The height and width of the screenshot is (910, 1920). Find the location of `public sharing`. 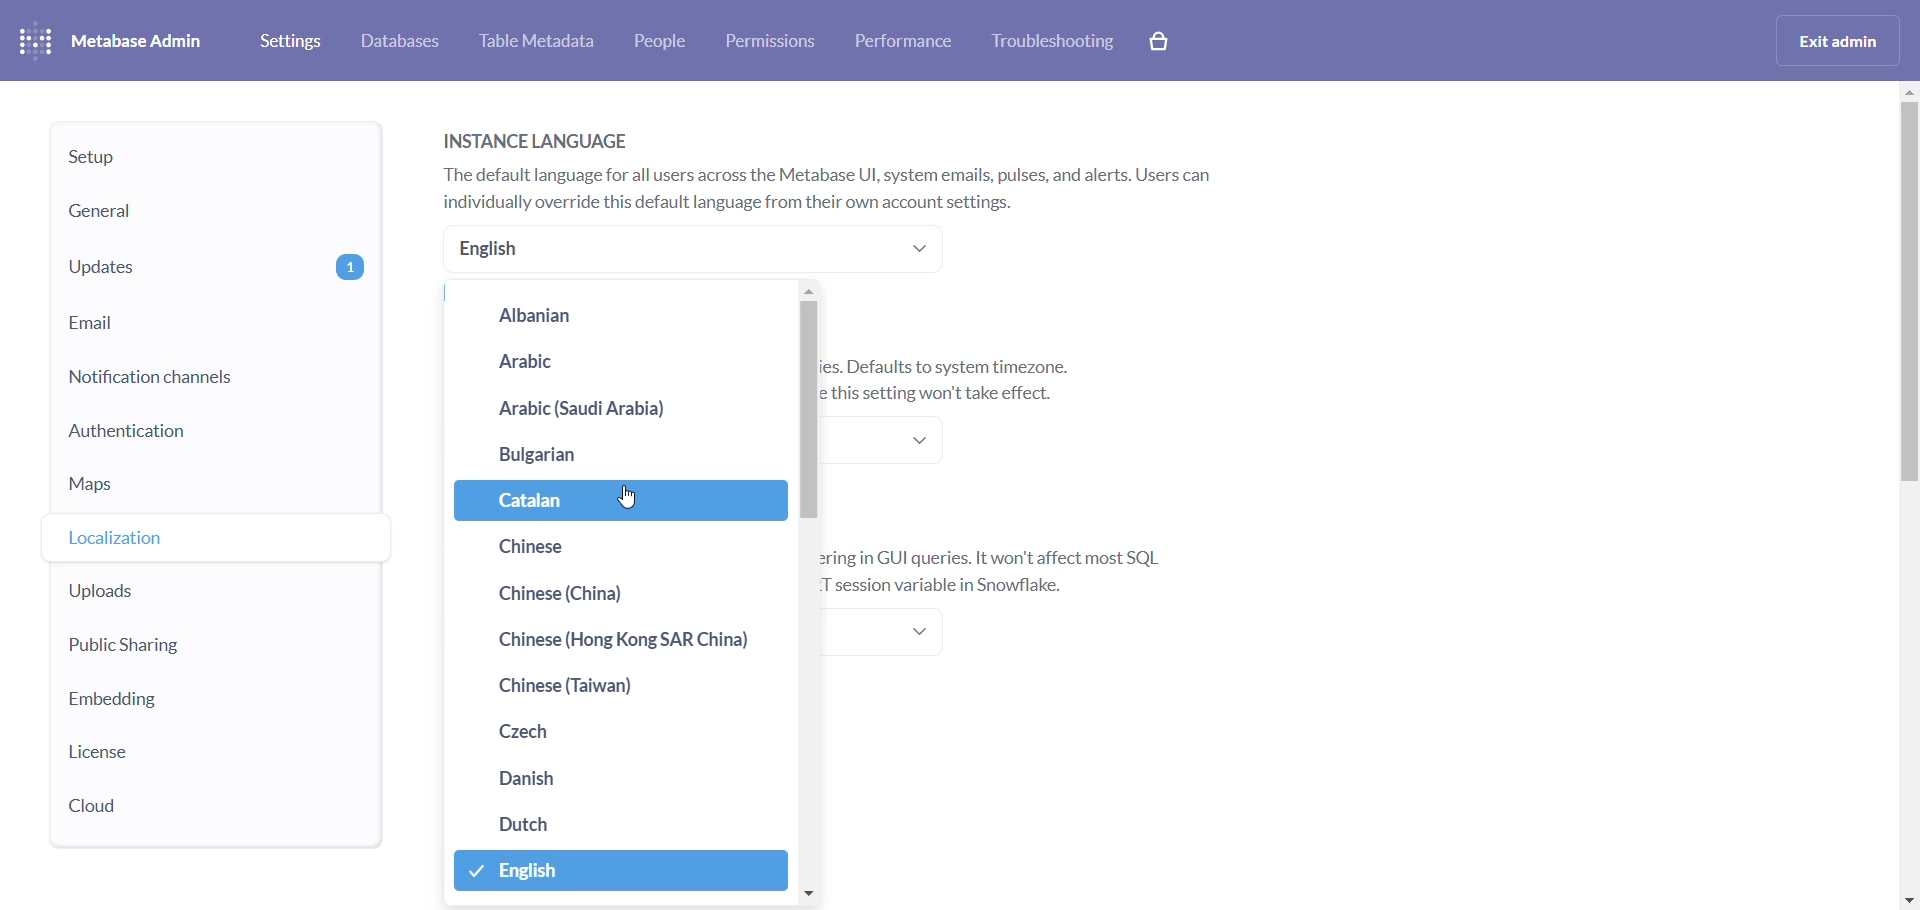

public sharing is located at coordinates (187, 644).